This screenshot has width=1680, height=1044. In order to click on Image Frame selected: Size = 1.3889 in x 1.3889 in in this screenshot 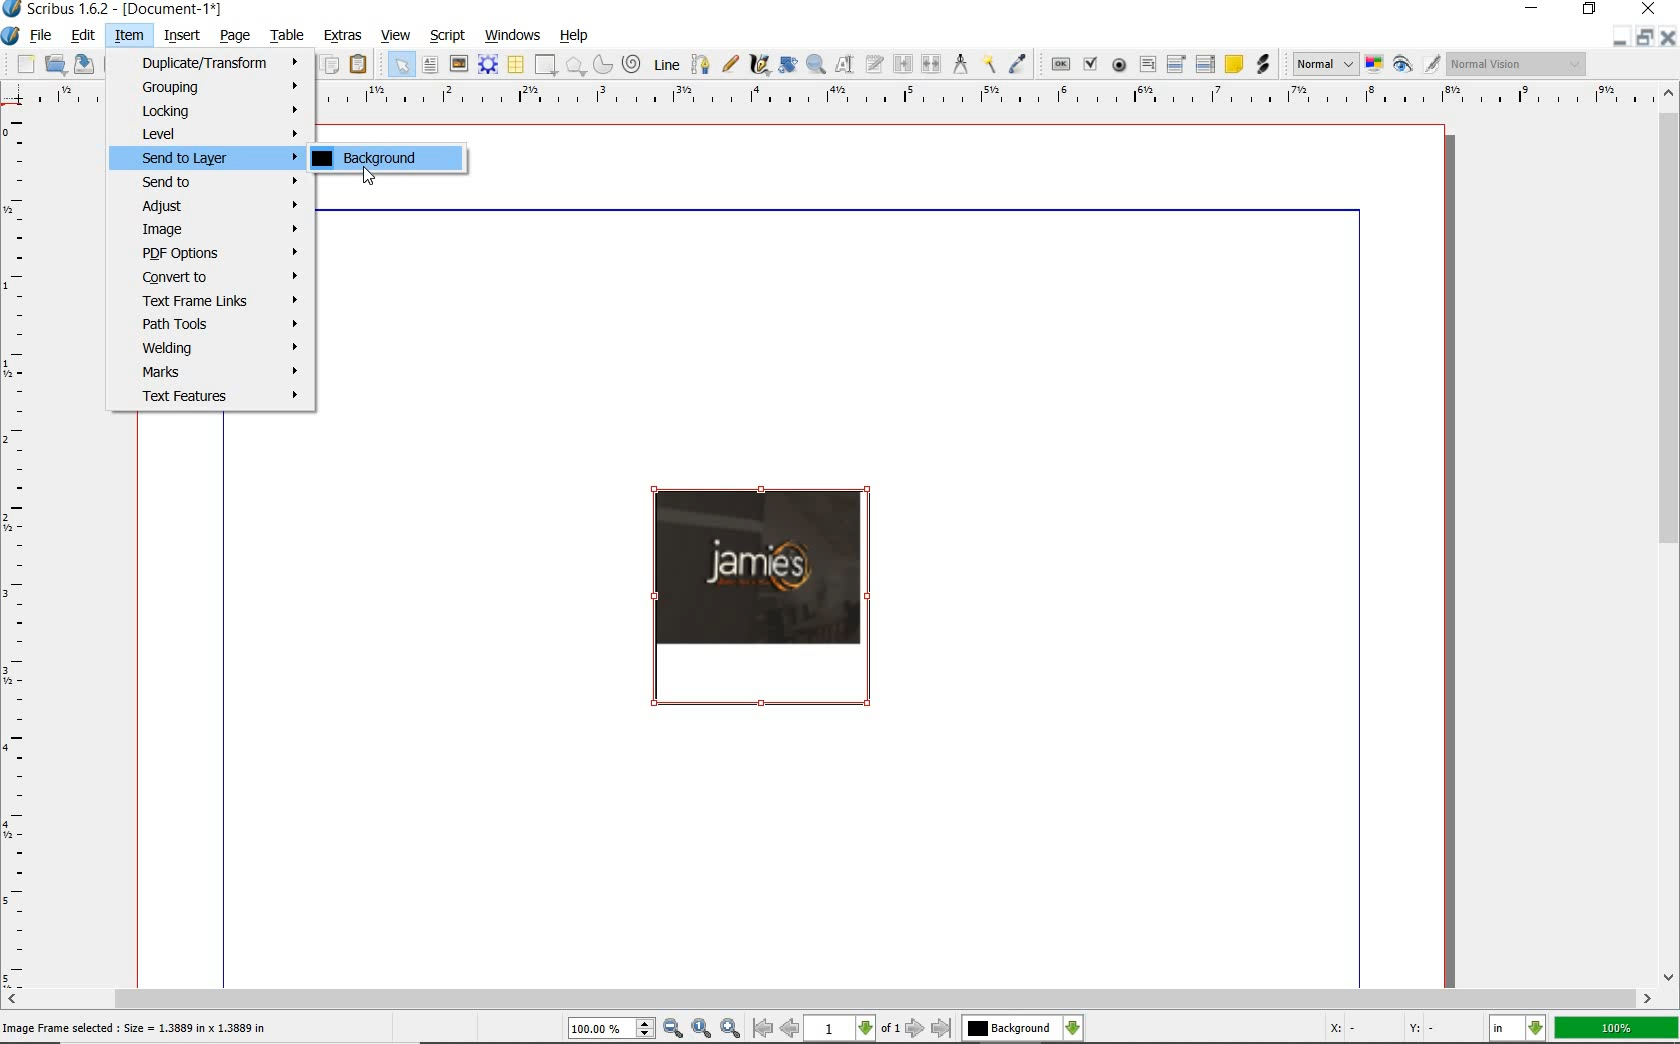, I will do `click(136, 1027)`.